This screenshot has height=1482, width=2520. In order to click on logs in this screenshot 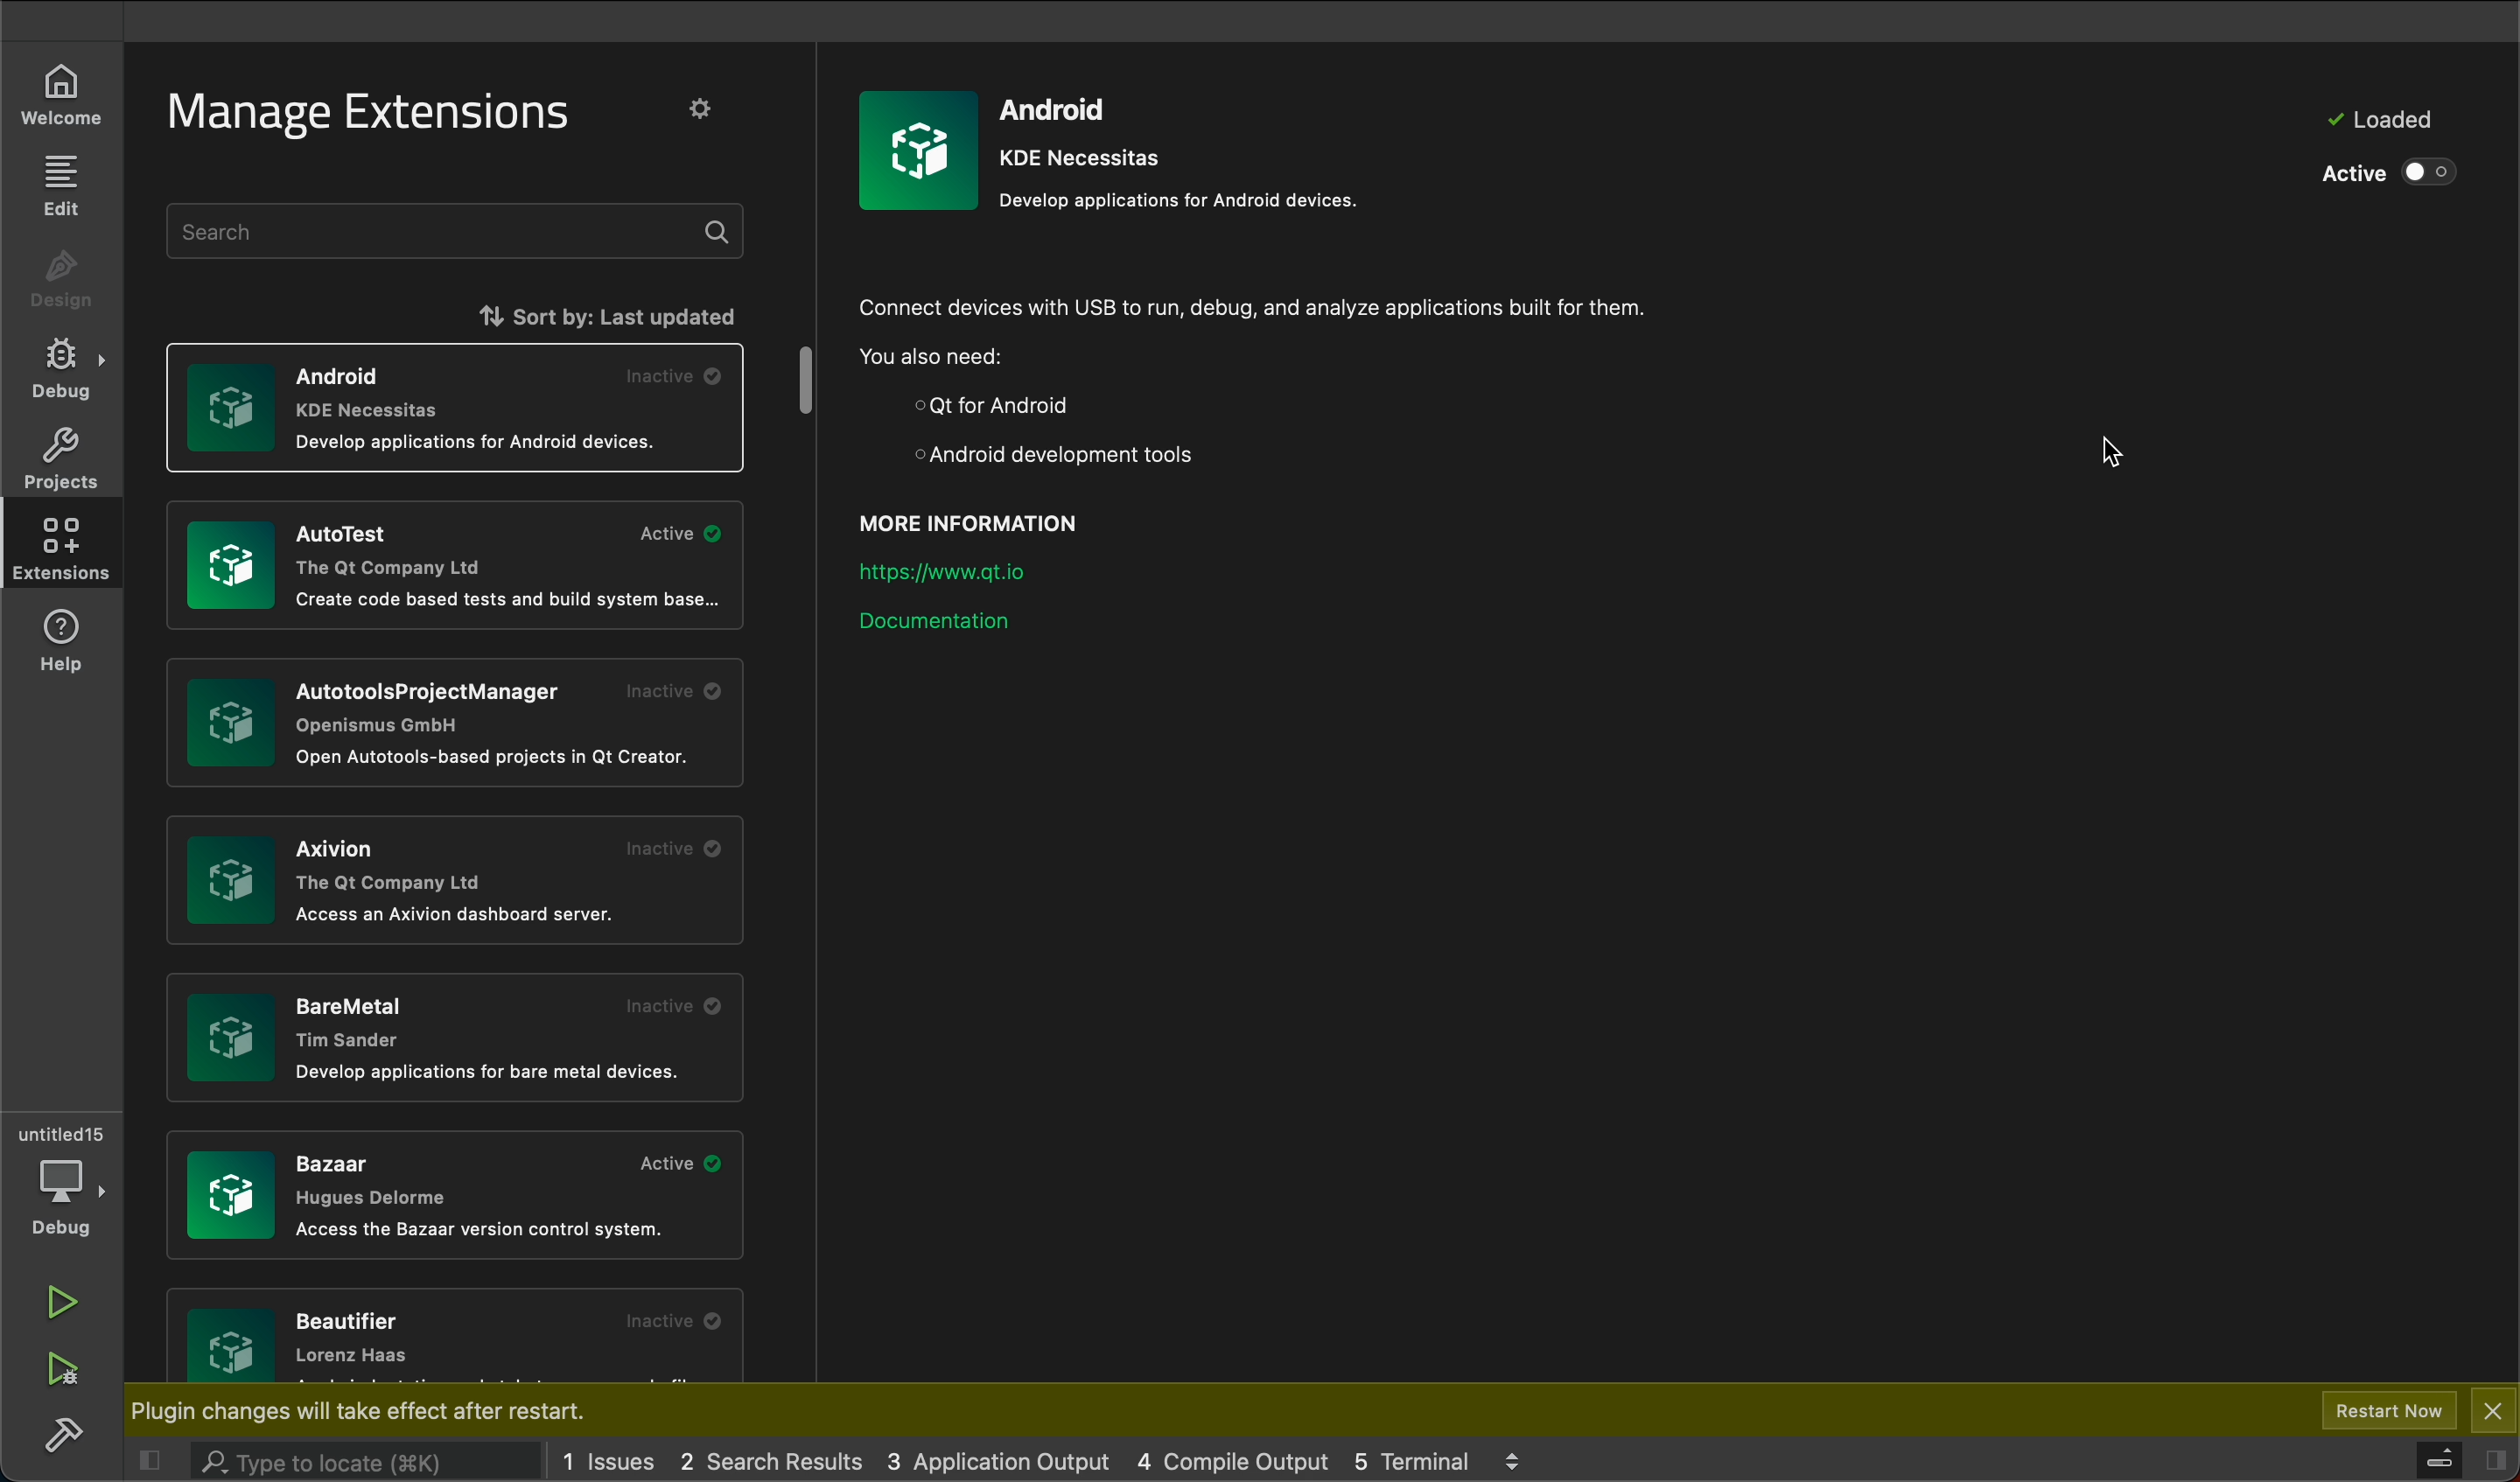, I will do `click(616, 1457)`.